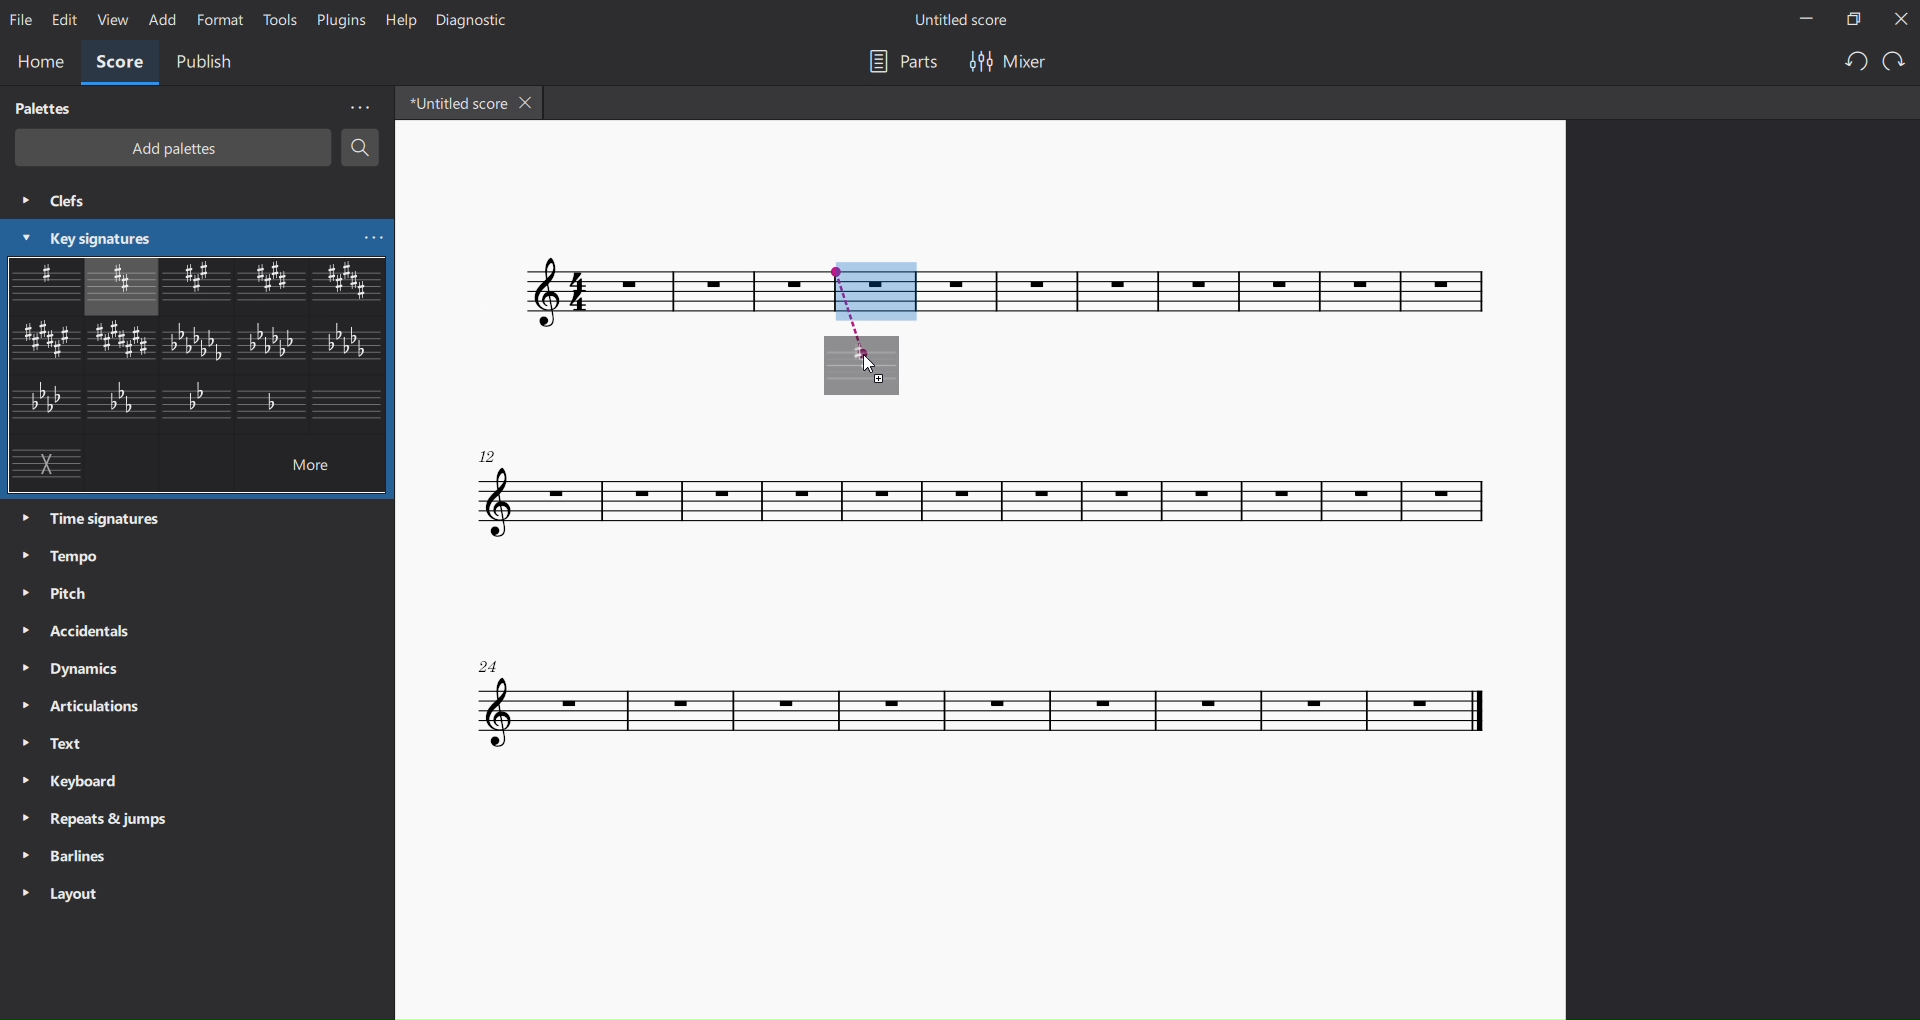 This screenshot has width=1920, height=1020. What do you see at coordinates (161, 18) in the screenshot?
I see `add` at bounding box center [161, 18].